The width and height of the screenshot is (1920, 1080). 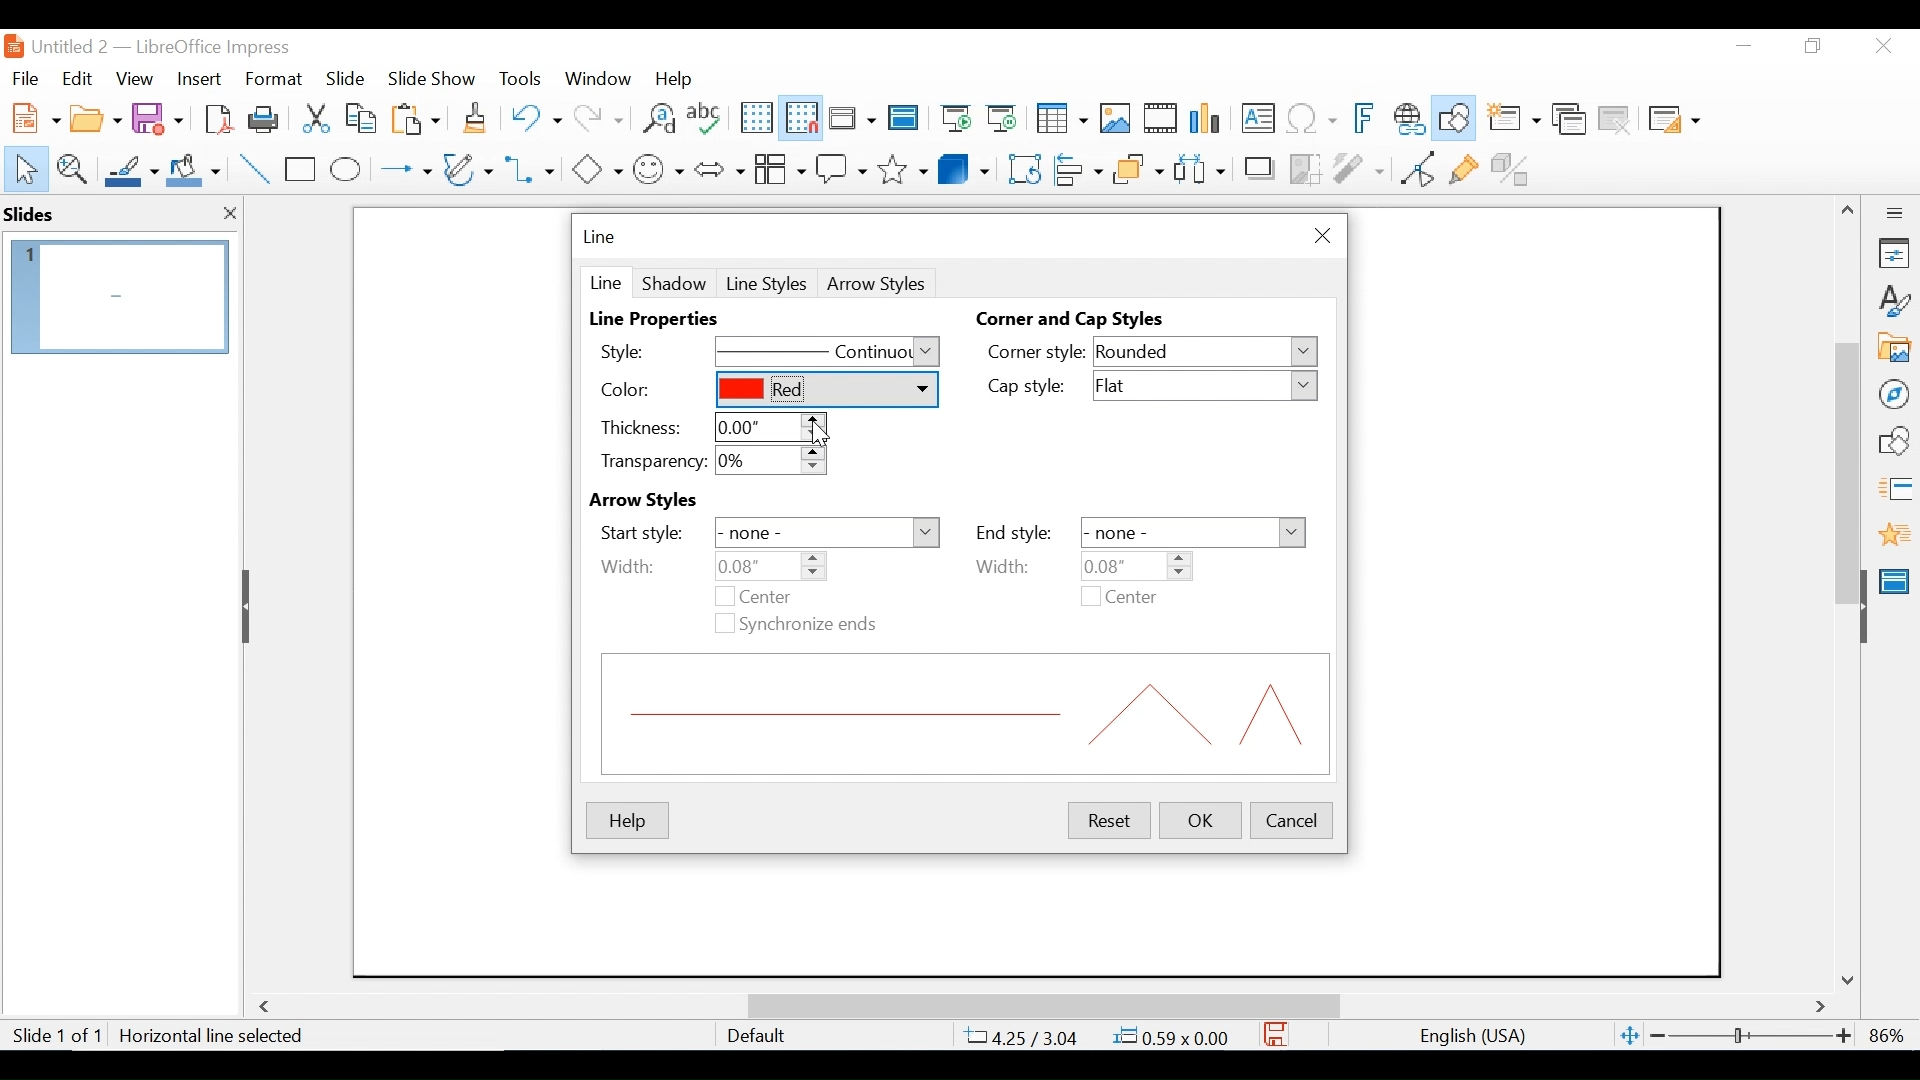 What do you see at coordinates (1408, 119) in the screenshot?
I see `Insert Hyperlink` at bounding box center [1408, 119].